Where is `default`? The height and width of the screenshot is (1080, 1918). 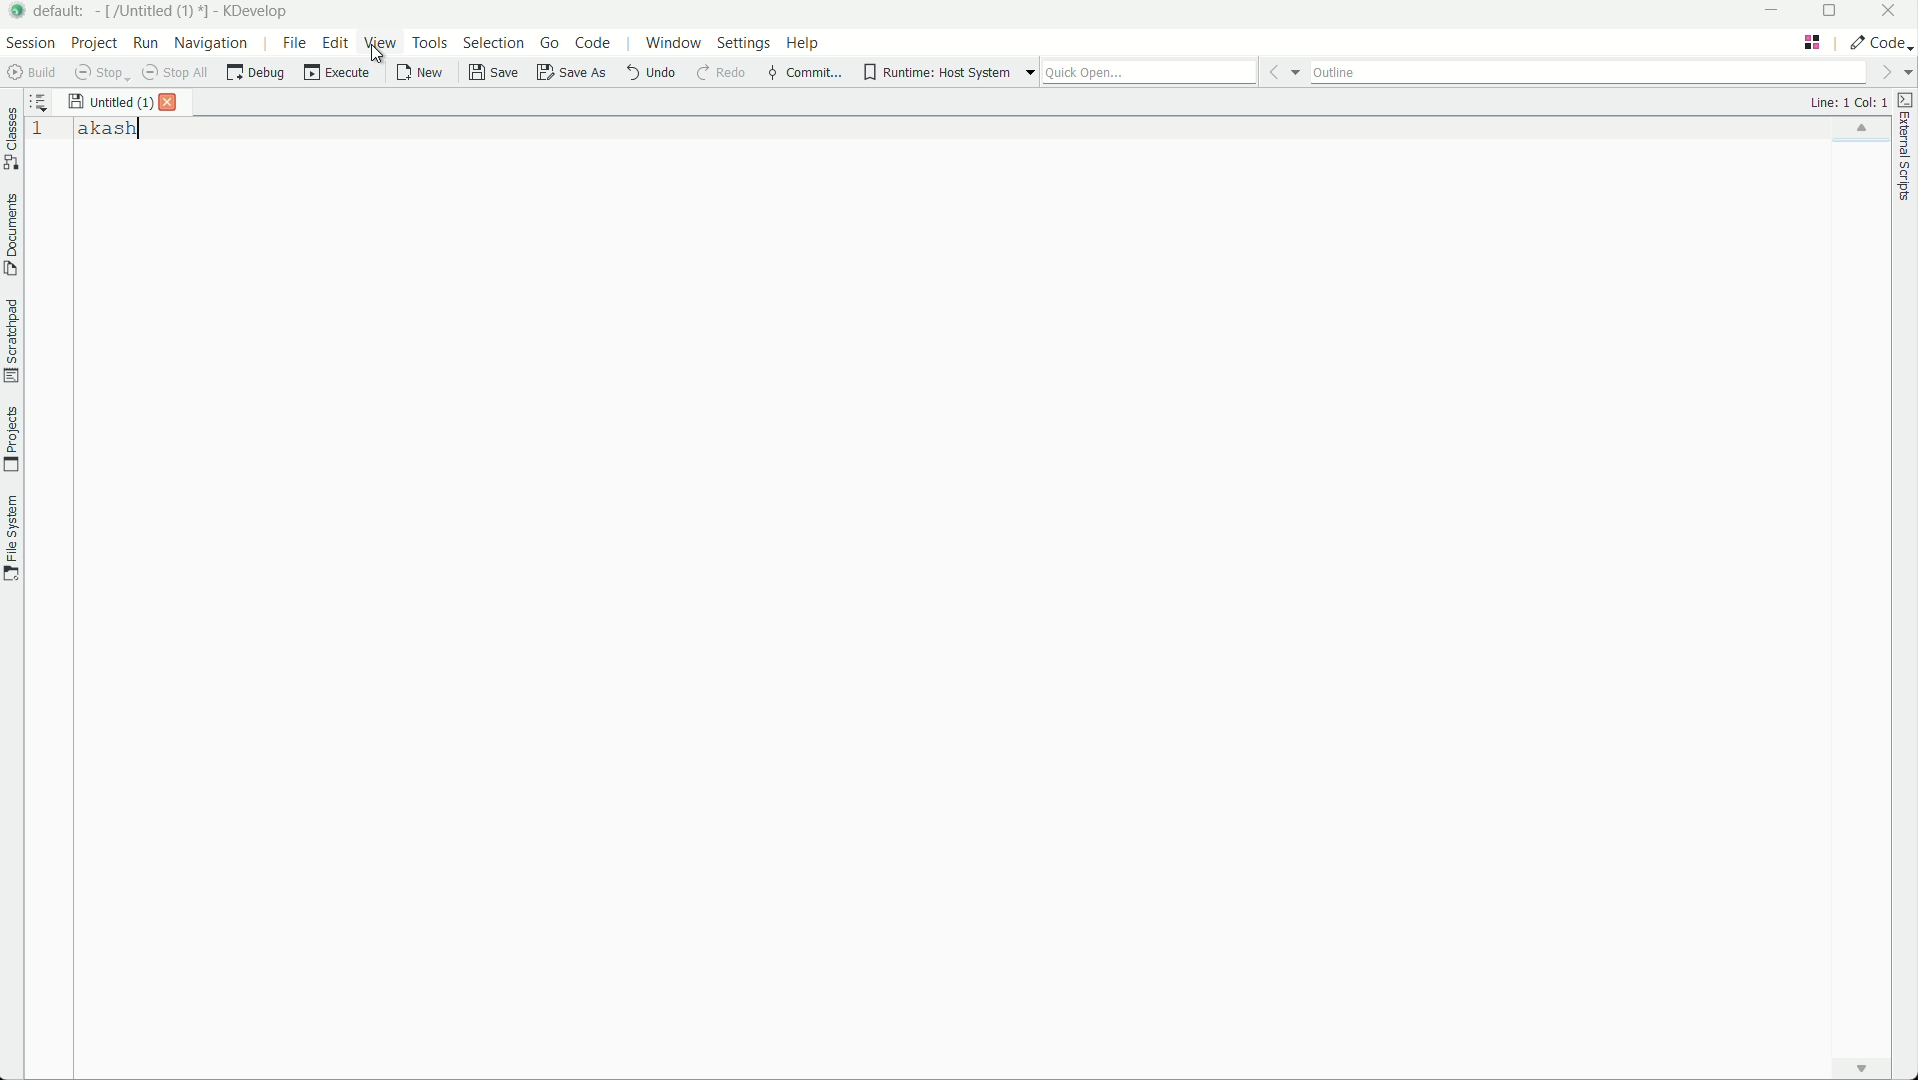 default is located at coordinates (60, 12).